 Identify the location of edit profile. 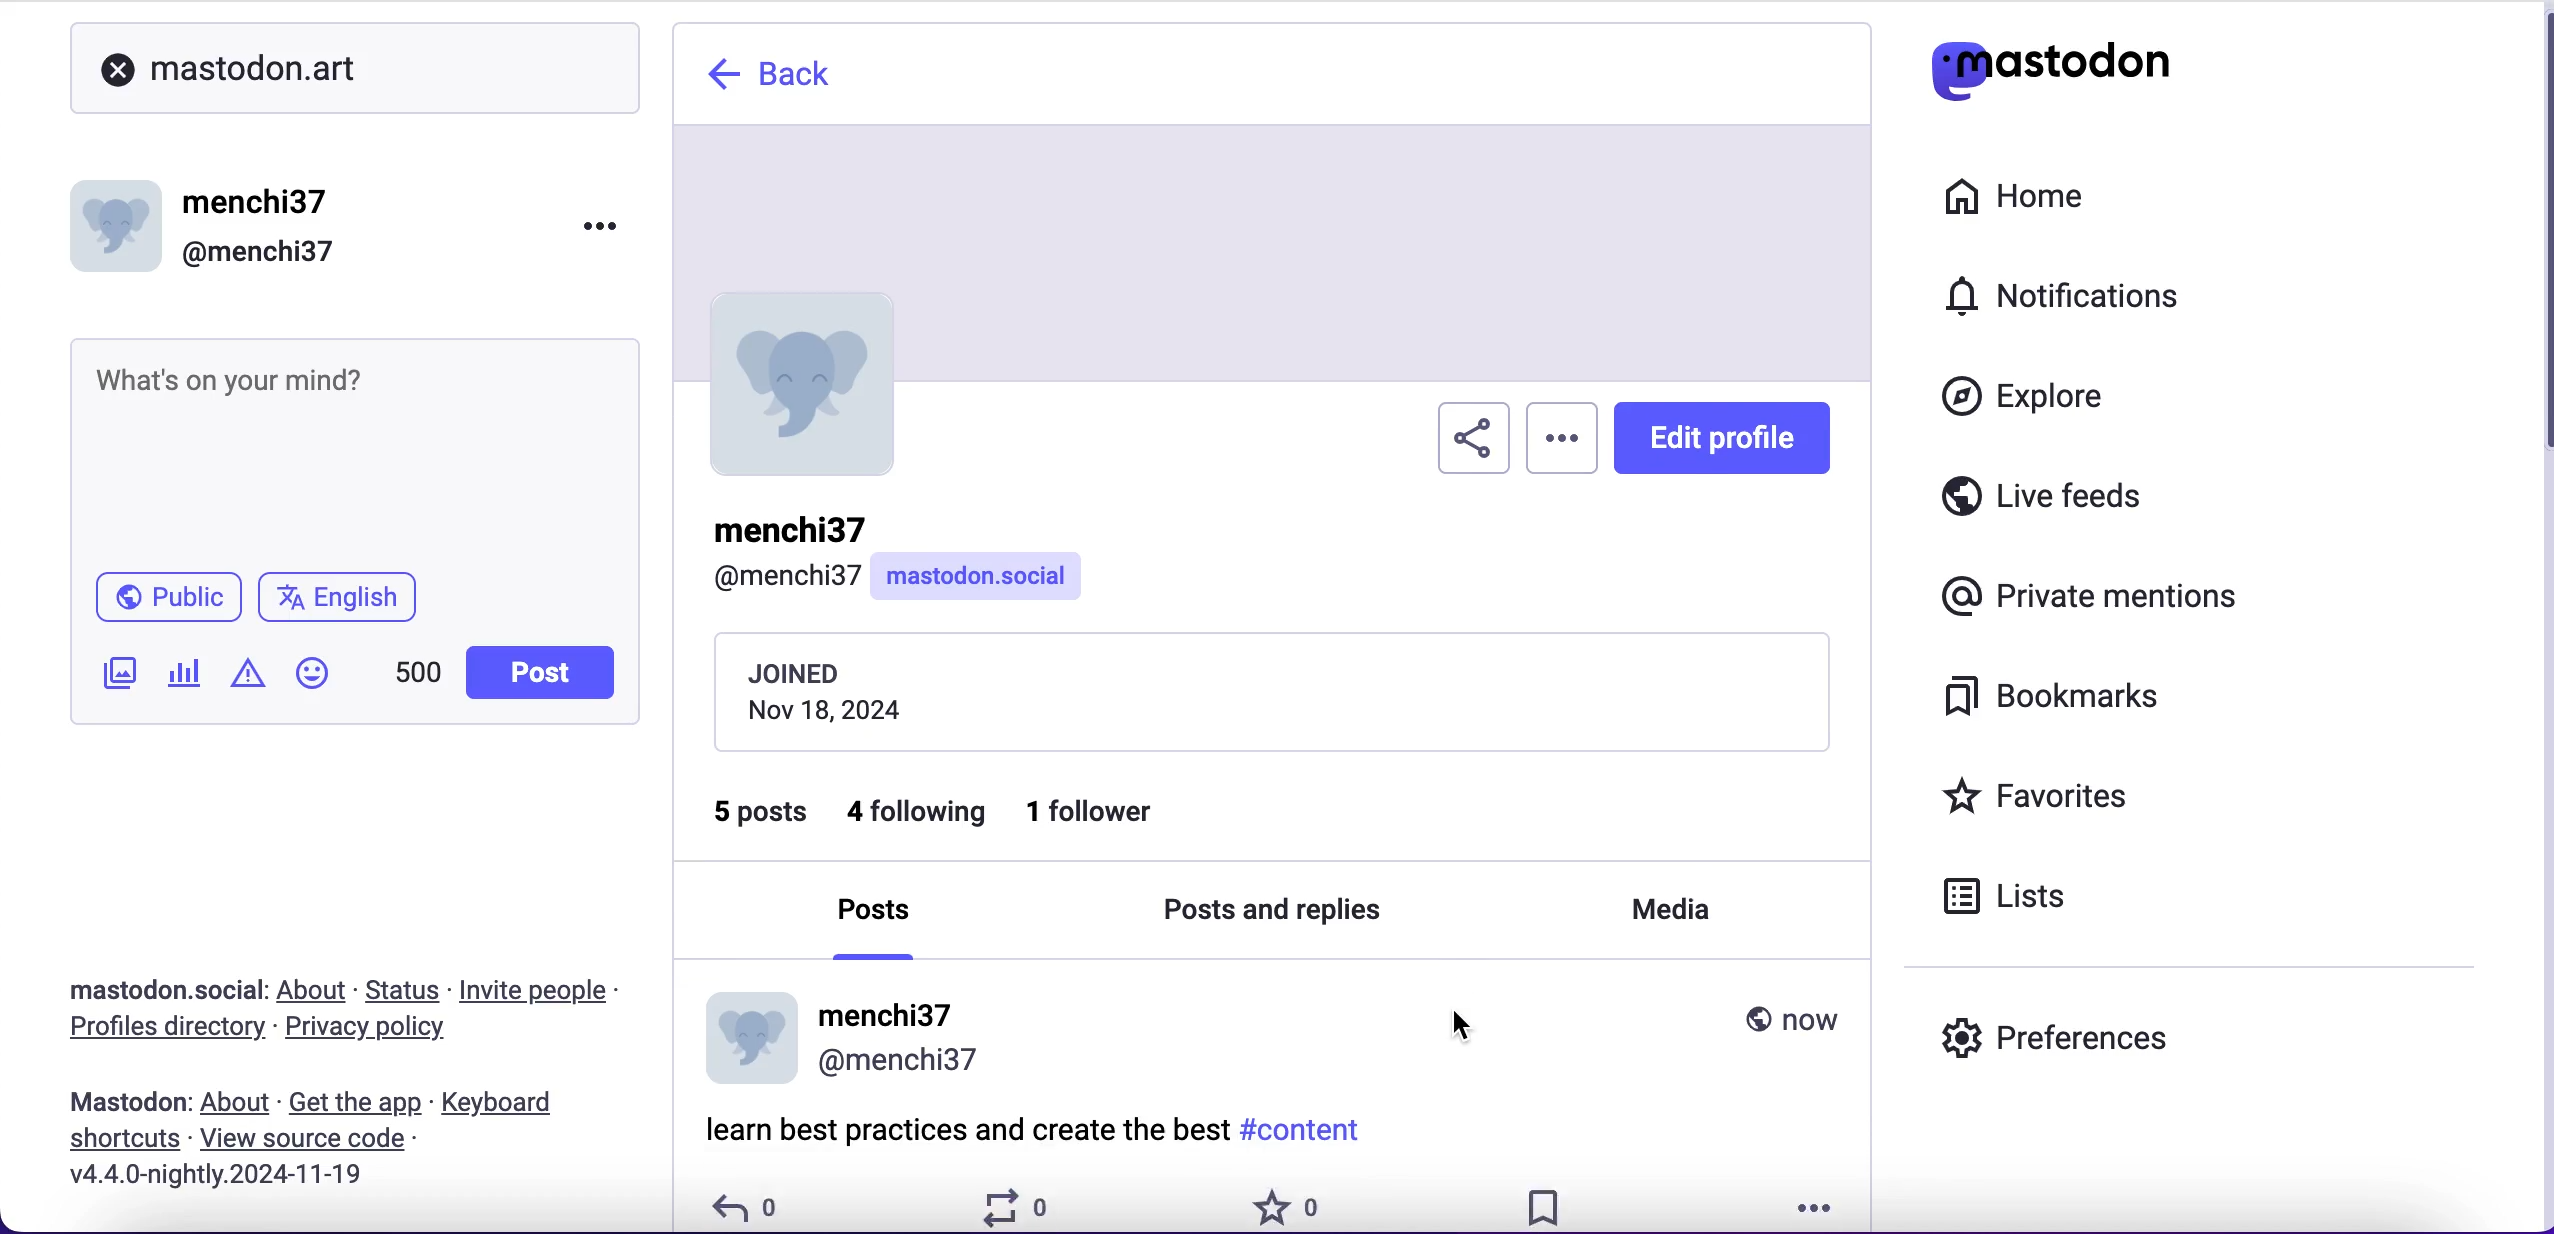
(1734, 449).